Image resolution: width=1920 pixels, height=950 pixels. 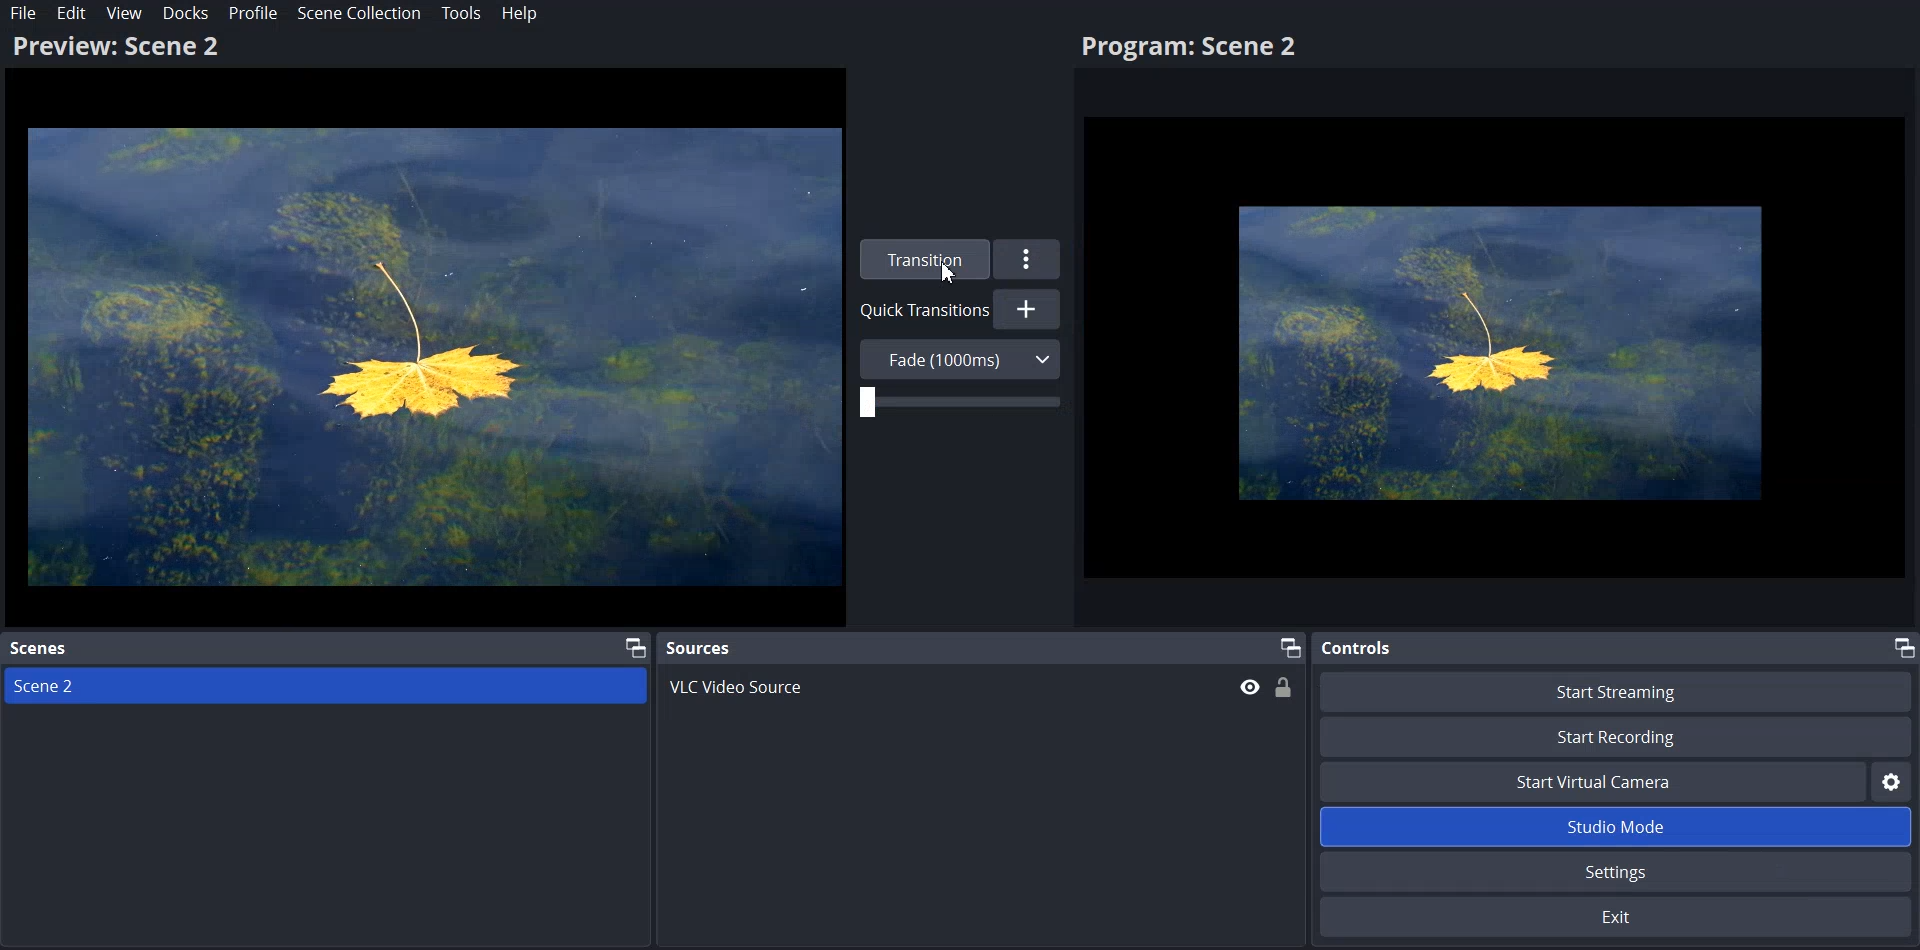 What do you see at coordinates (923, 260) in the screenshot?
I see `Transition` at bounding box center [923, 260].